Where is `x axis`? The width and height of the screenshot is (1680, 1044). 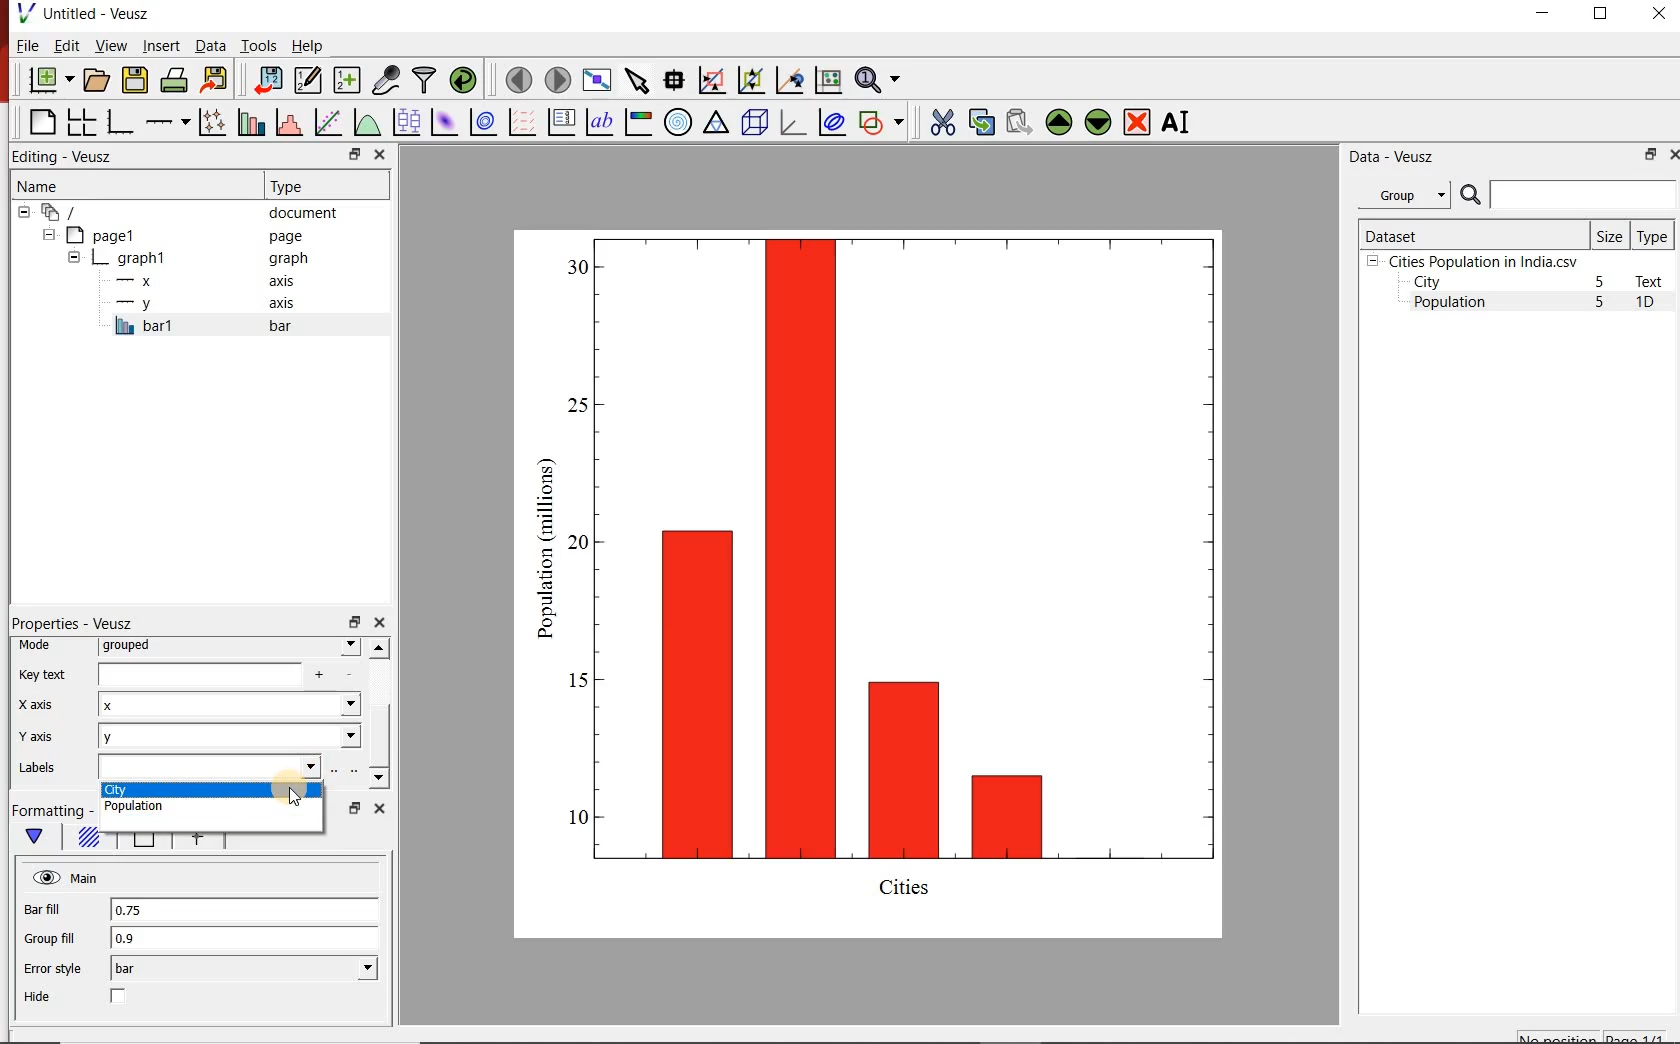
x axis is located at coordinates (42, 706).